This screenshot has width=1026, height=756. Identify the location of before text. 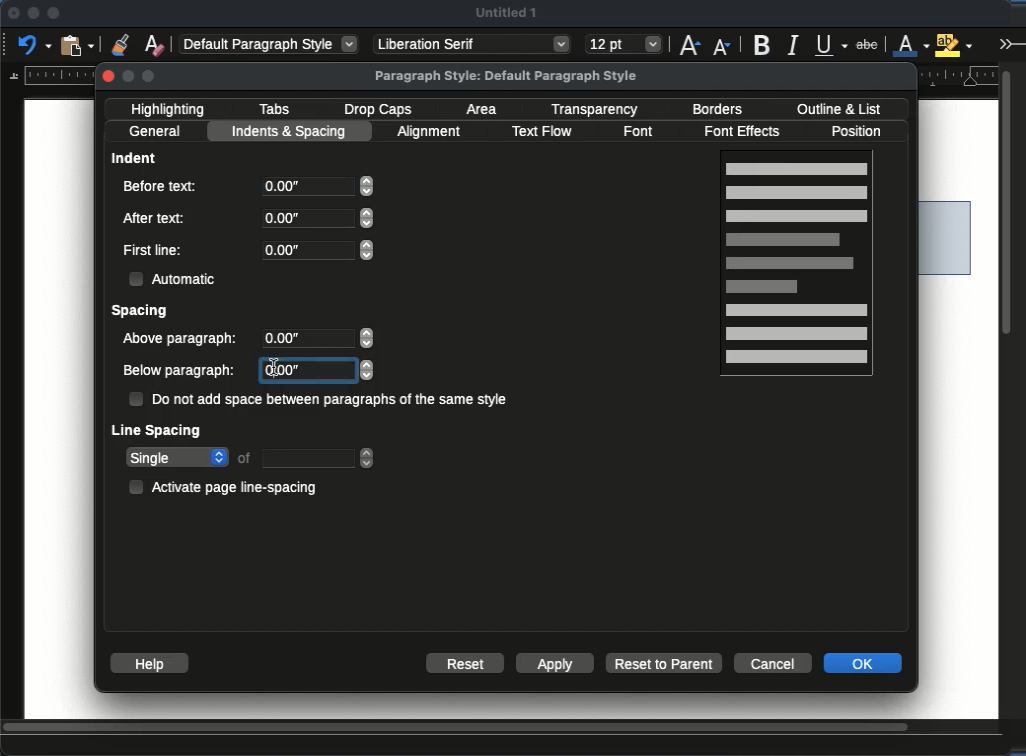
(160, 186).